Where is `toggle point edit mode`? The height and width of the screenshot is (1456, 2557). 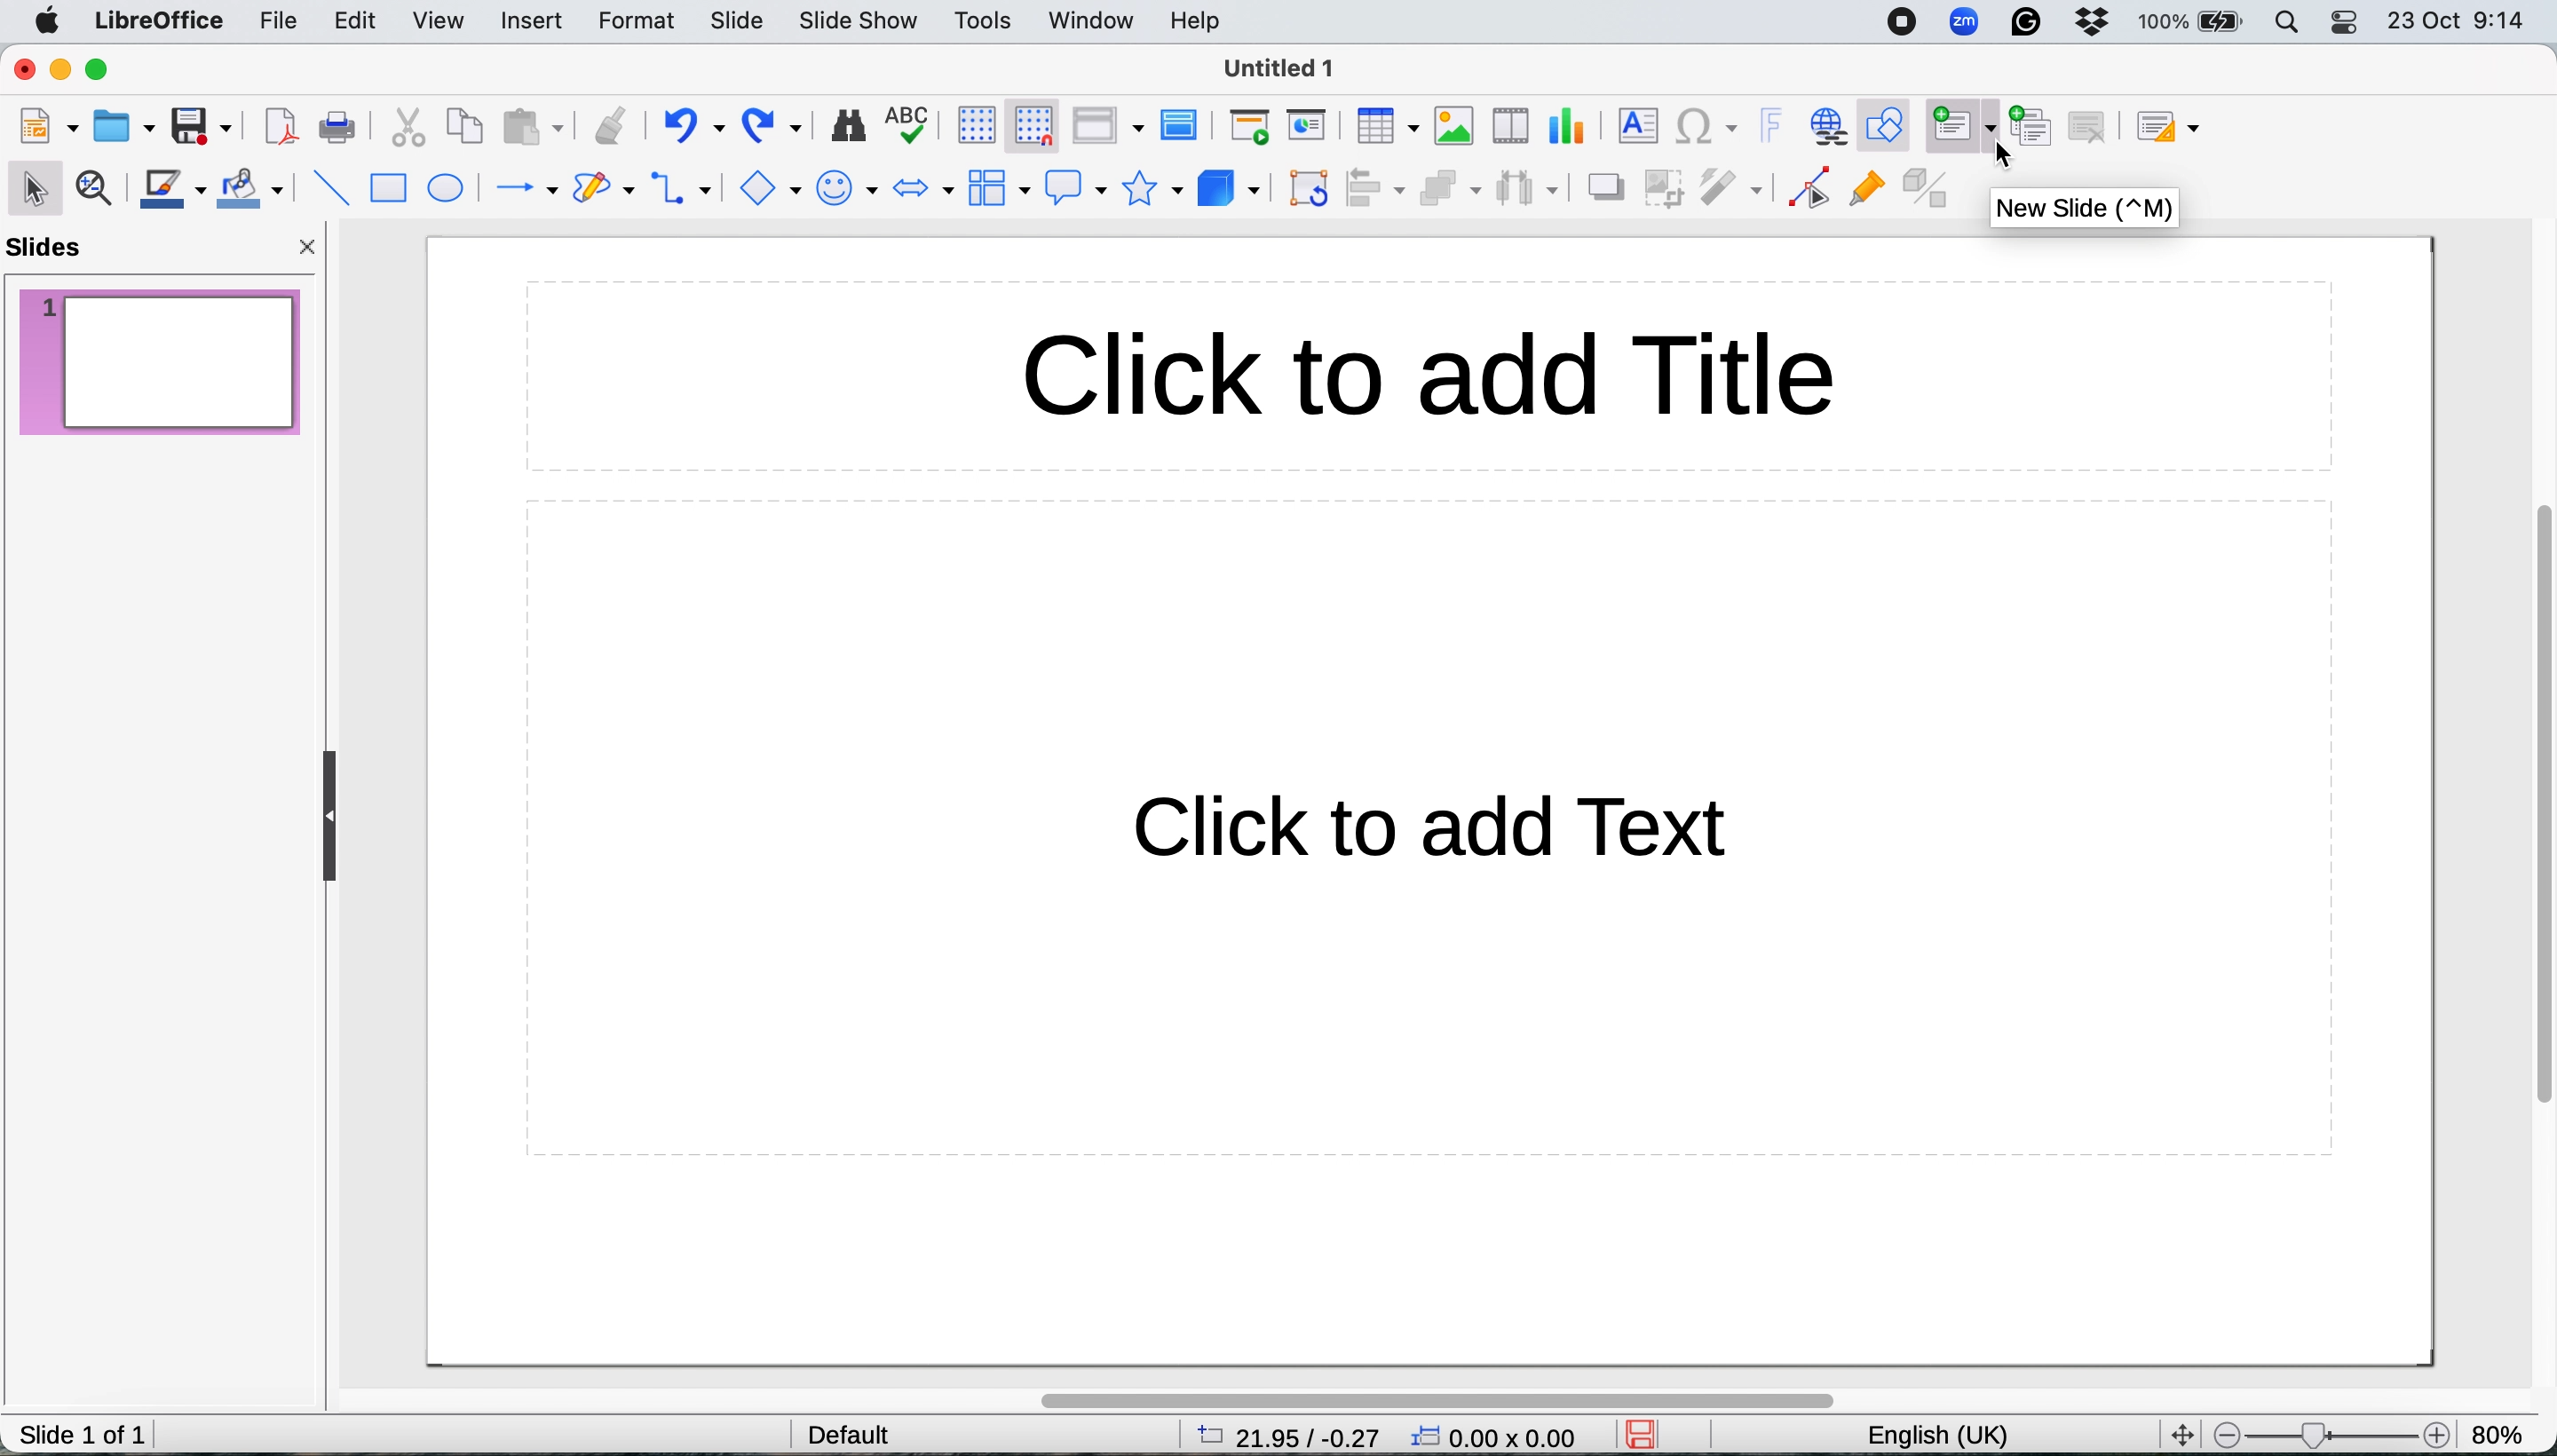
toggle point edit mode is located at coordinates (1811, 189).